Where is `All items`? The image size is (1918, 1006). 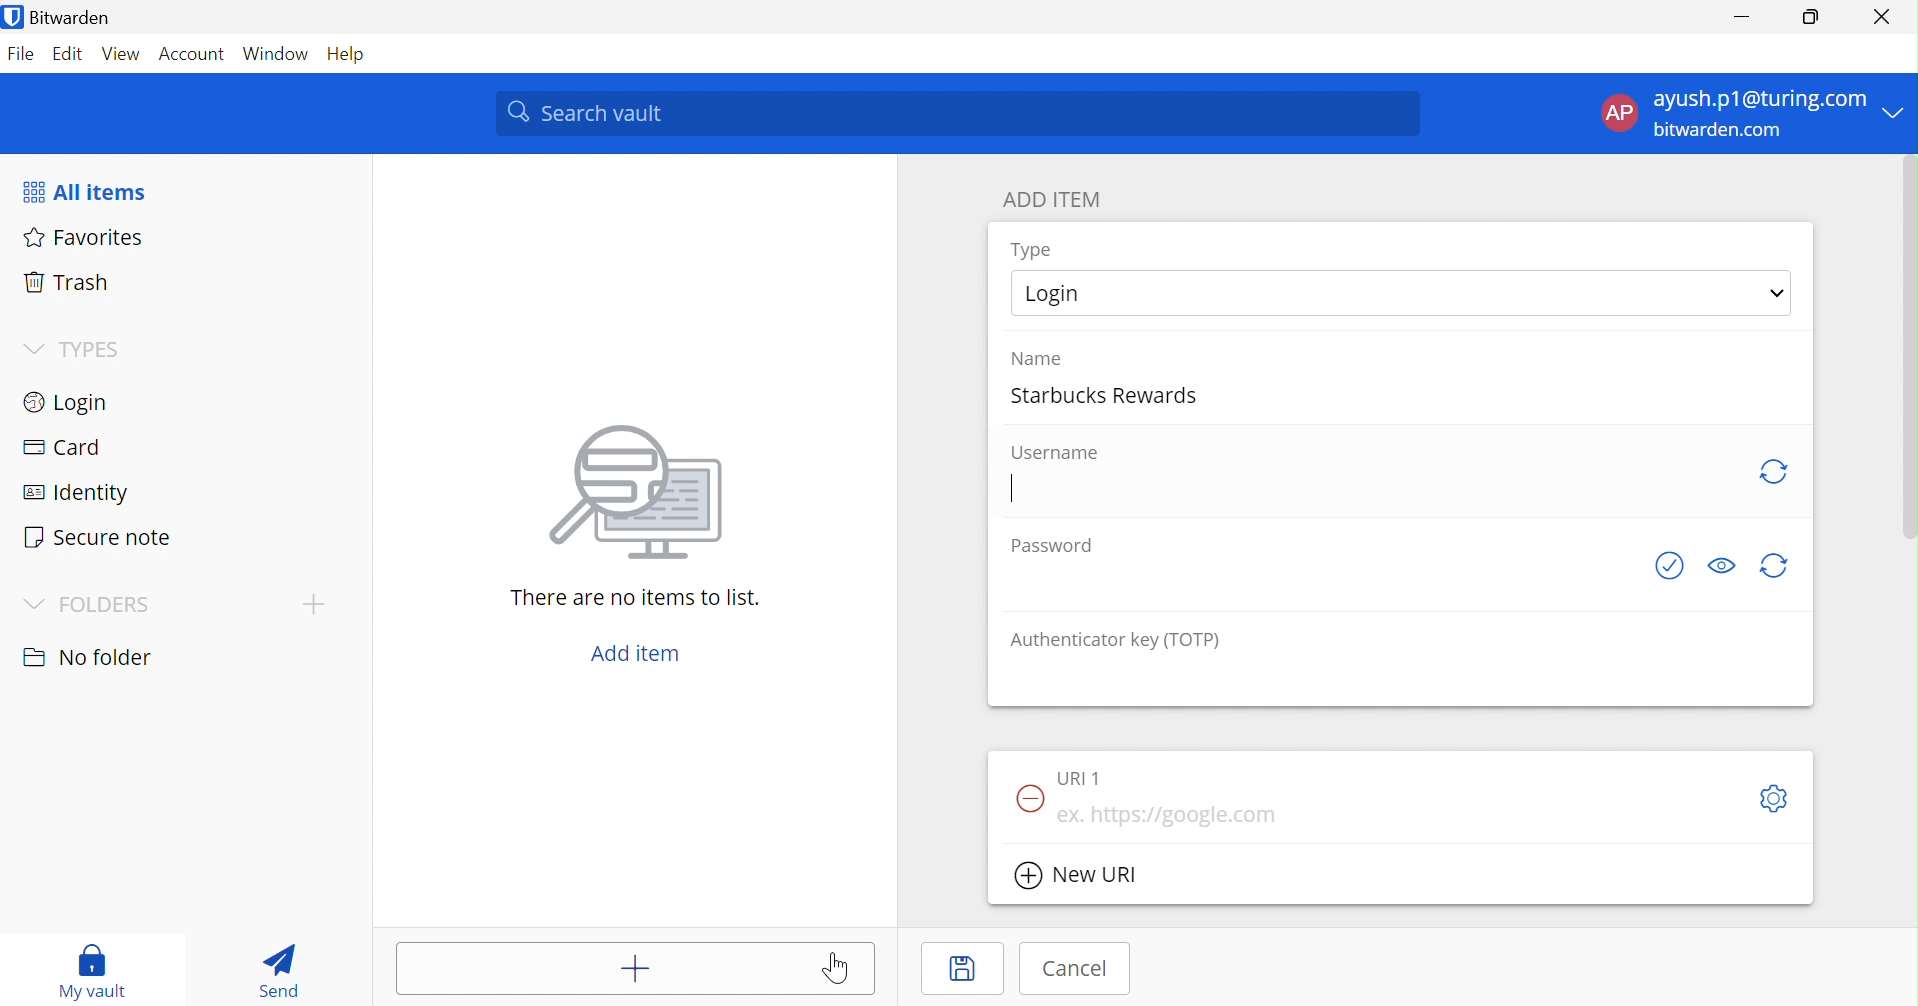 All items is located at coordinates (82, 193).